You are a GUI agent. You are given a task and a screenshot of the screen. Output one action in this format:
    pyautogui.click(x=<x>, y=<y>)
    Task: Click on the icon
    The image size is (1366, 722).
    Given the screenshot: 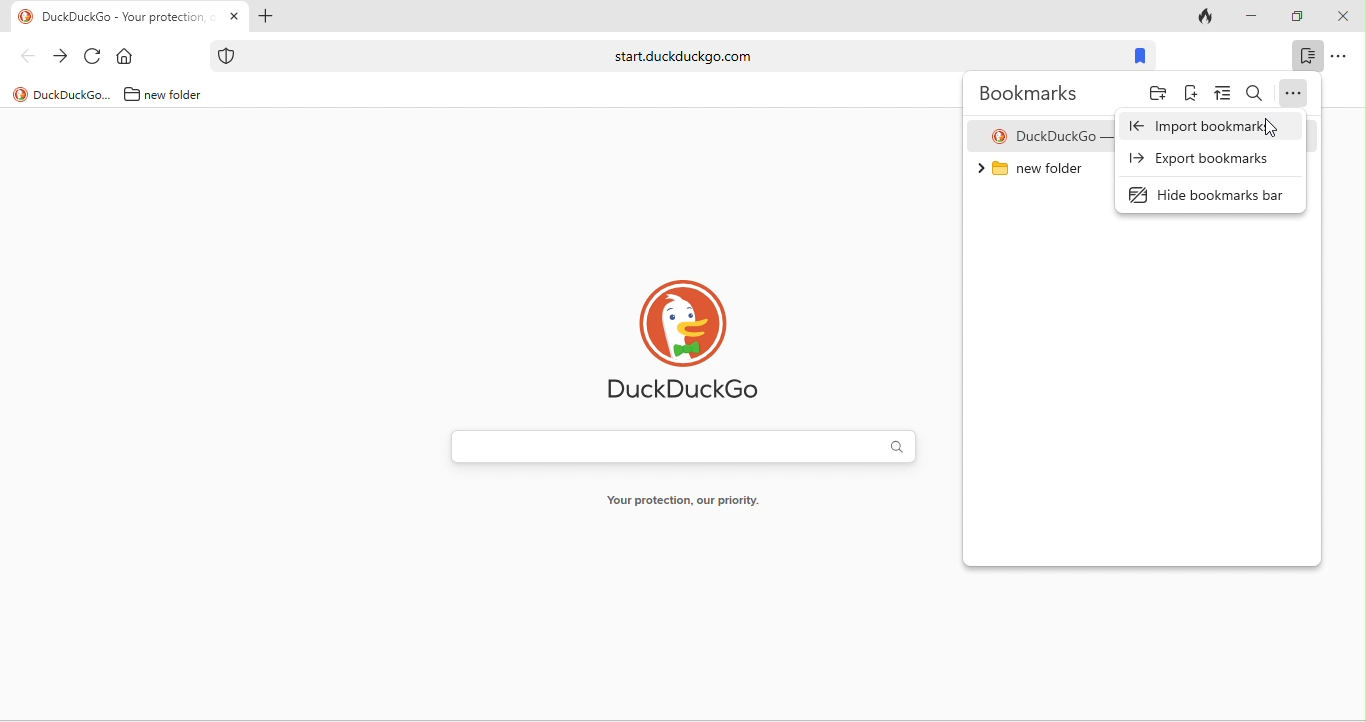 What is the action you would take?
    pyautogui.click(x=20, y=95)
    